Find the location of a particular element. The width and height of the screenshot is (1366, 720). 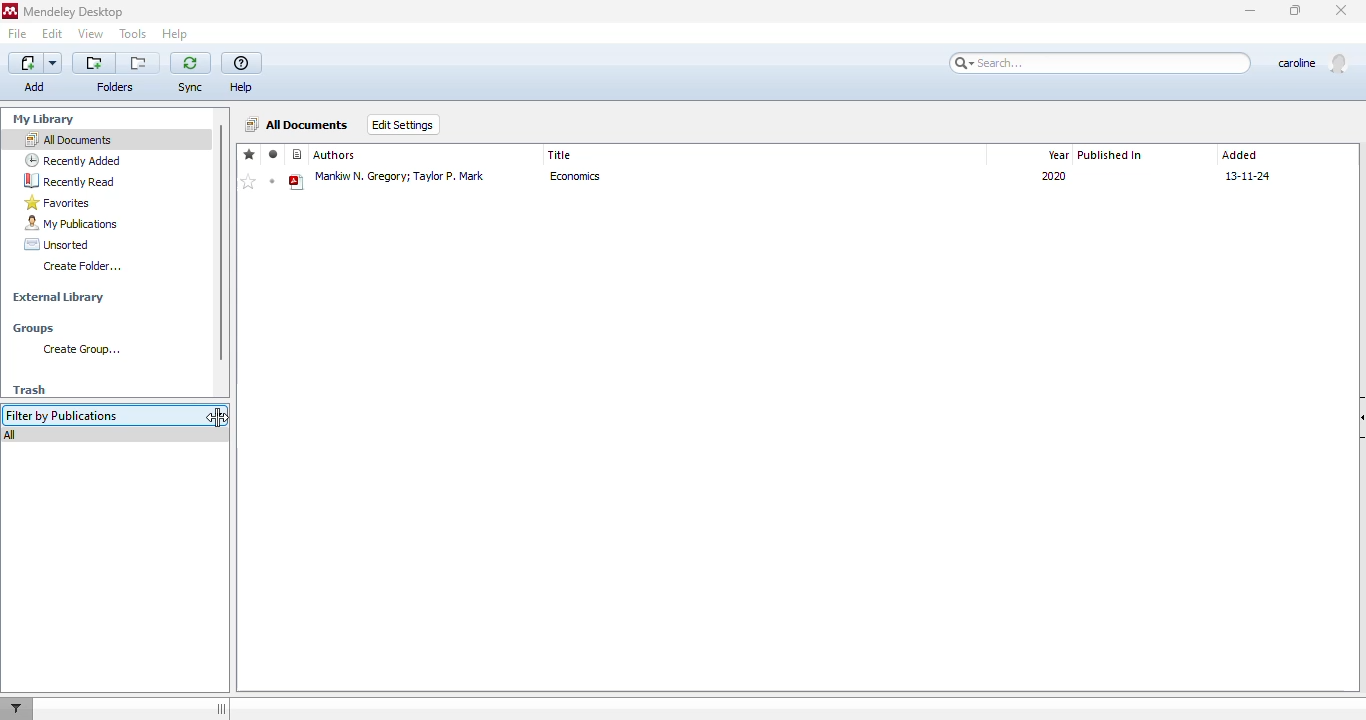

13-11-24 is located at coordinates (1254, 175).